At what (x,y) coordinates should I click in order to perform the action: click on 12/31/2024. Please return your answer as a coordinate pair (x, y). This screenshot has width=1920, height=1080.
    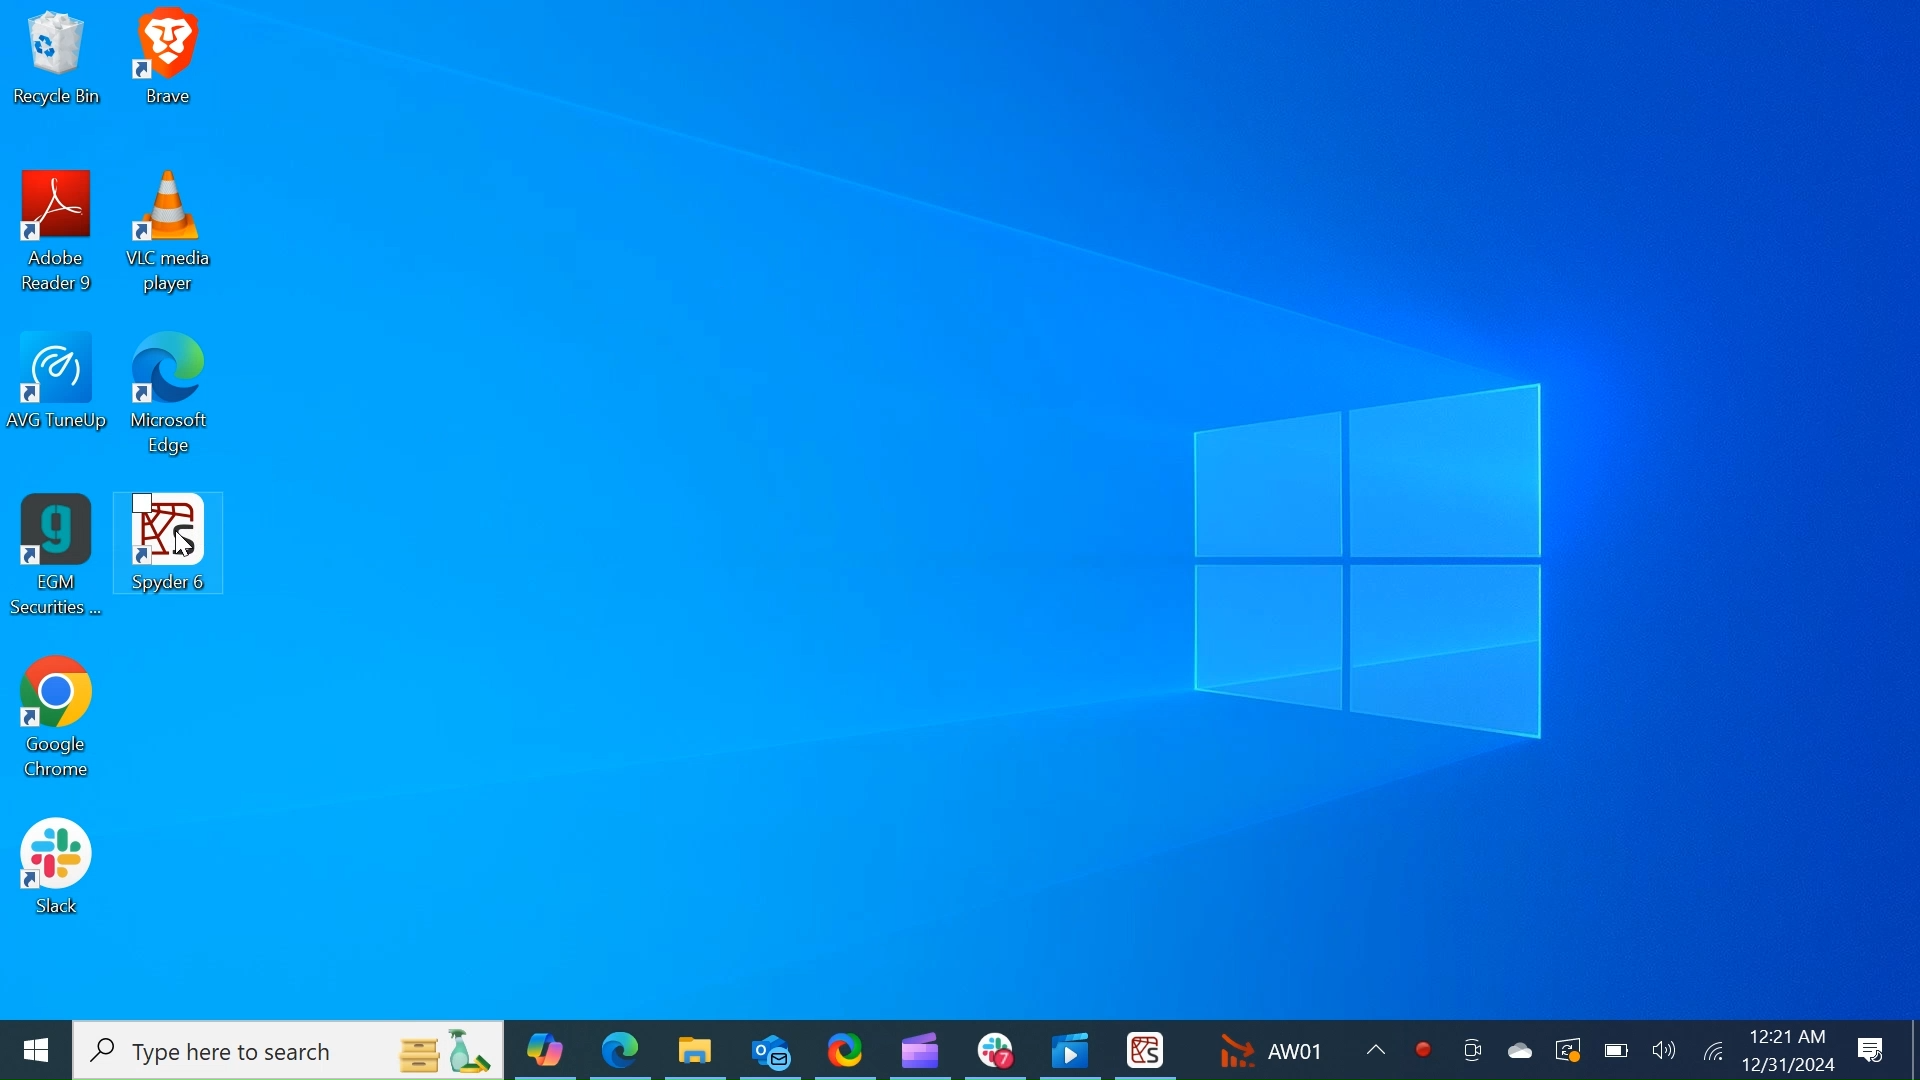
    Looking at the image, I should click on (1789, 1065).